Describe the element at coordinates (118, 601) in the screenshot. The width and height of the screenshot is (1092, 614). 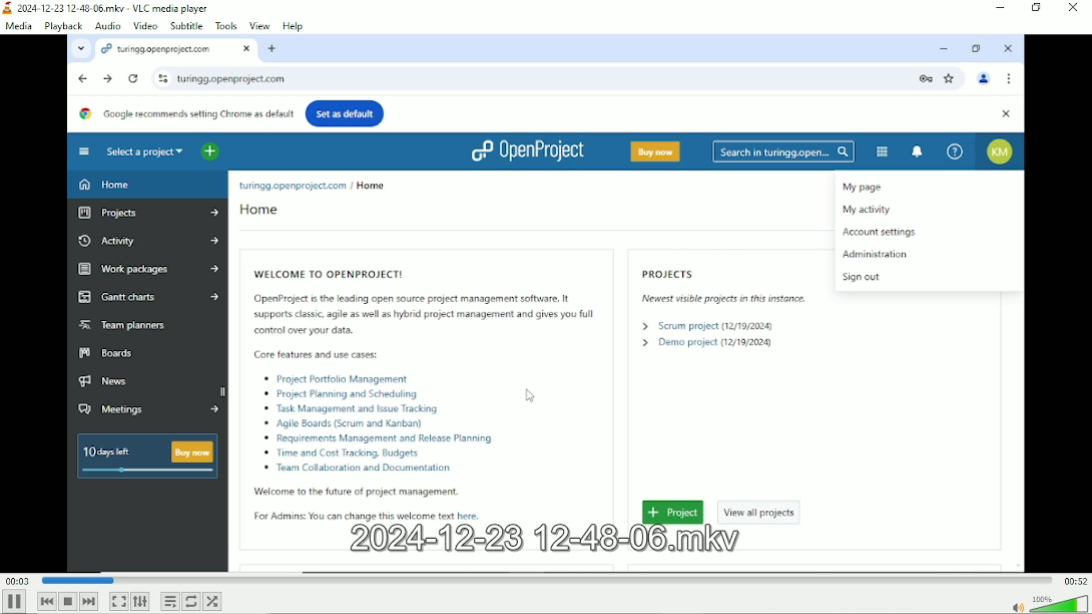
I see `Toggle the video in fullscreen` at that location.